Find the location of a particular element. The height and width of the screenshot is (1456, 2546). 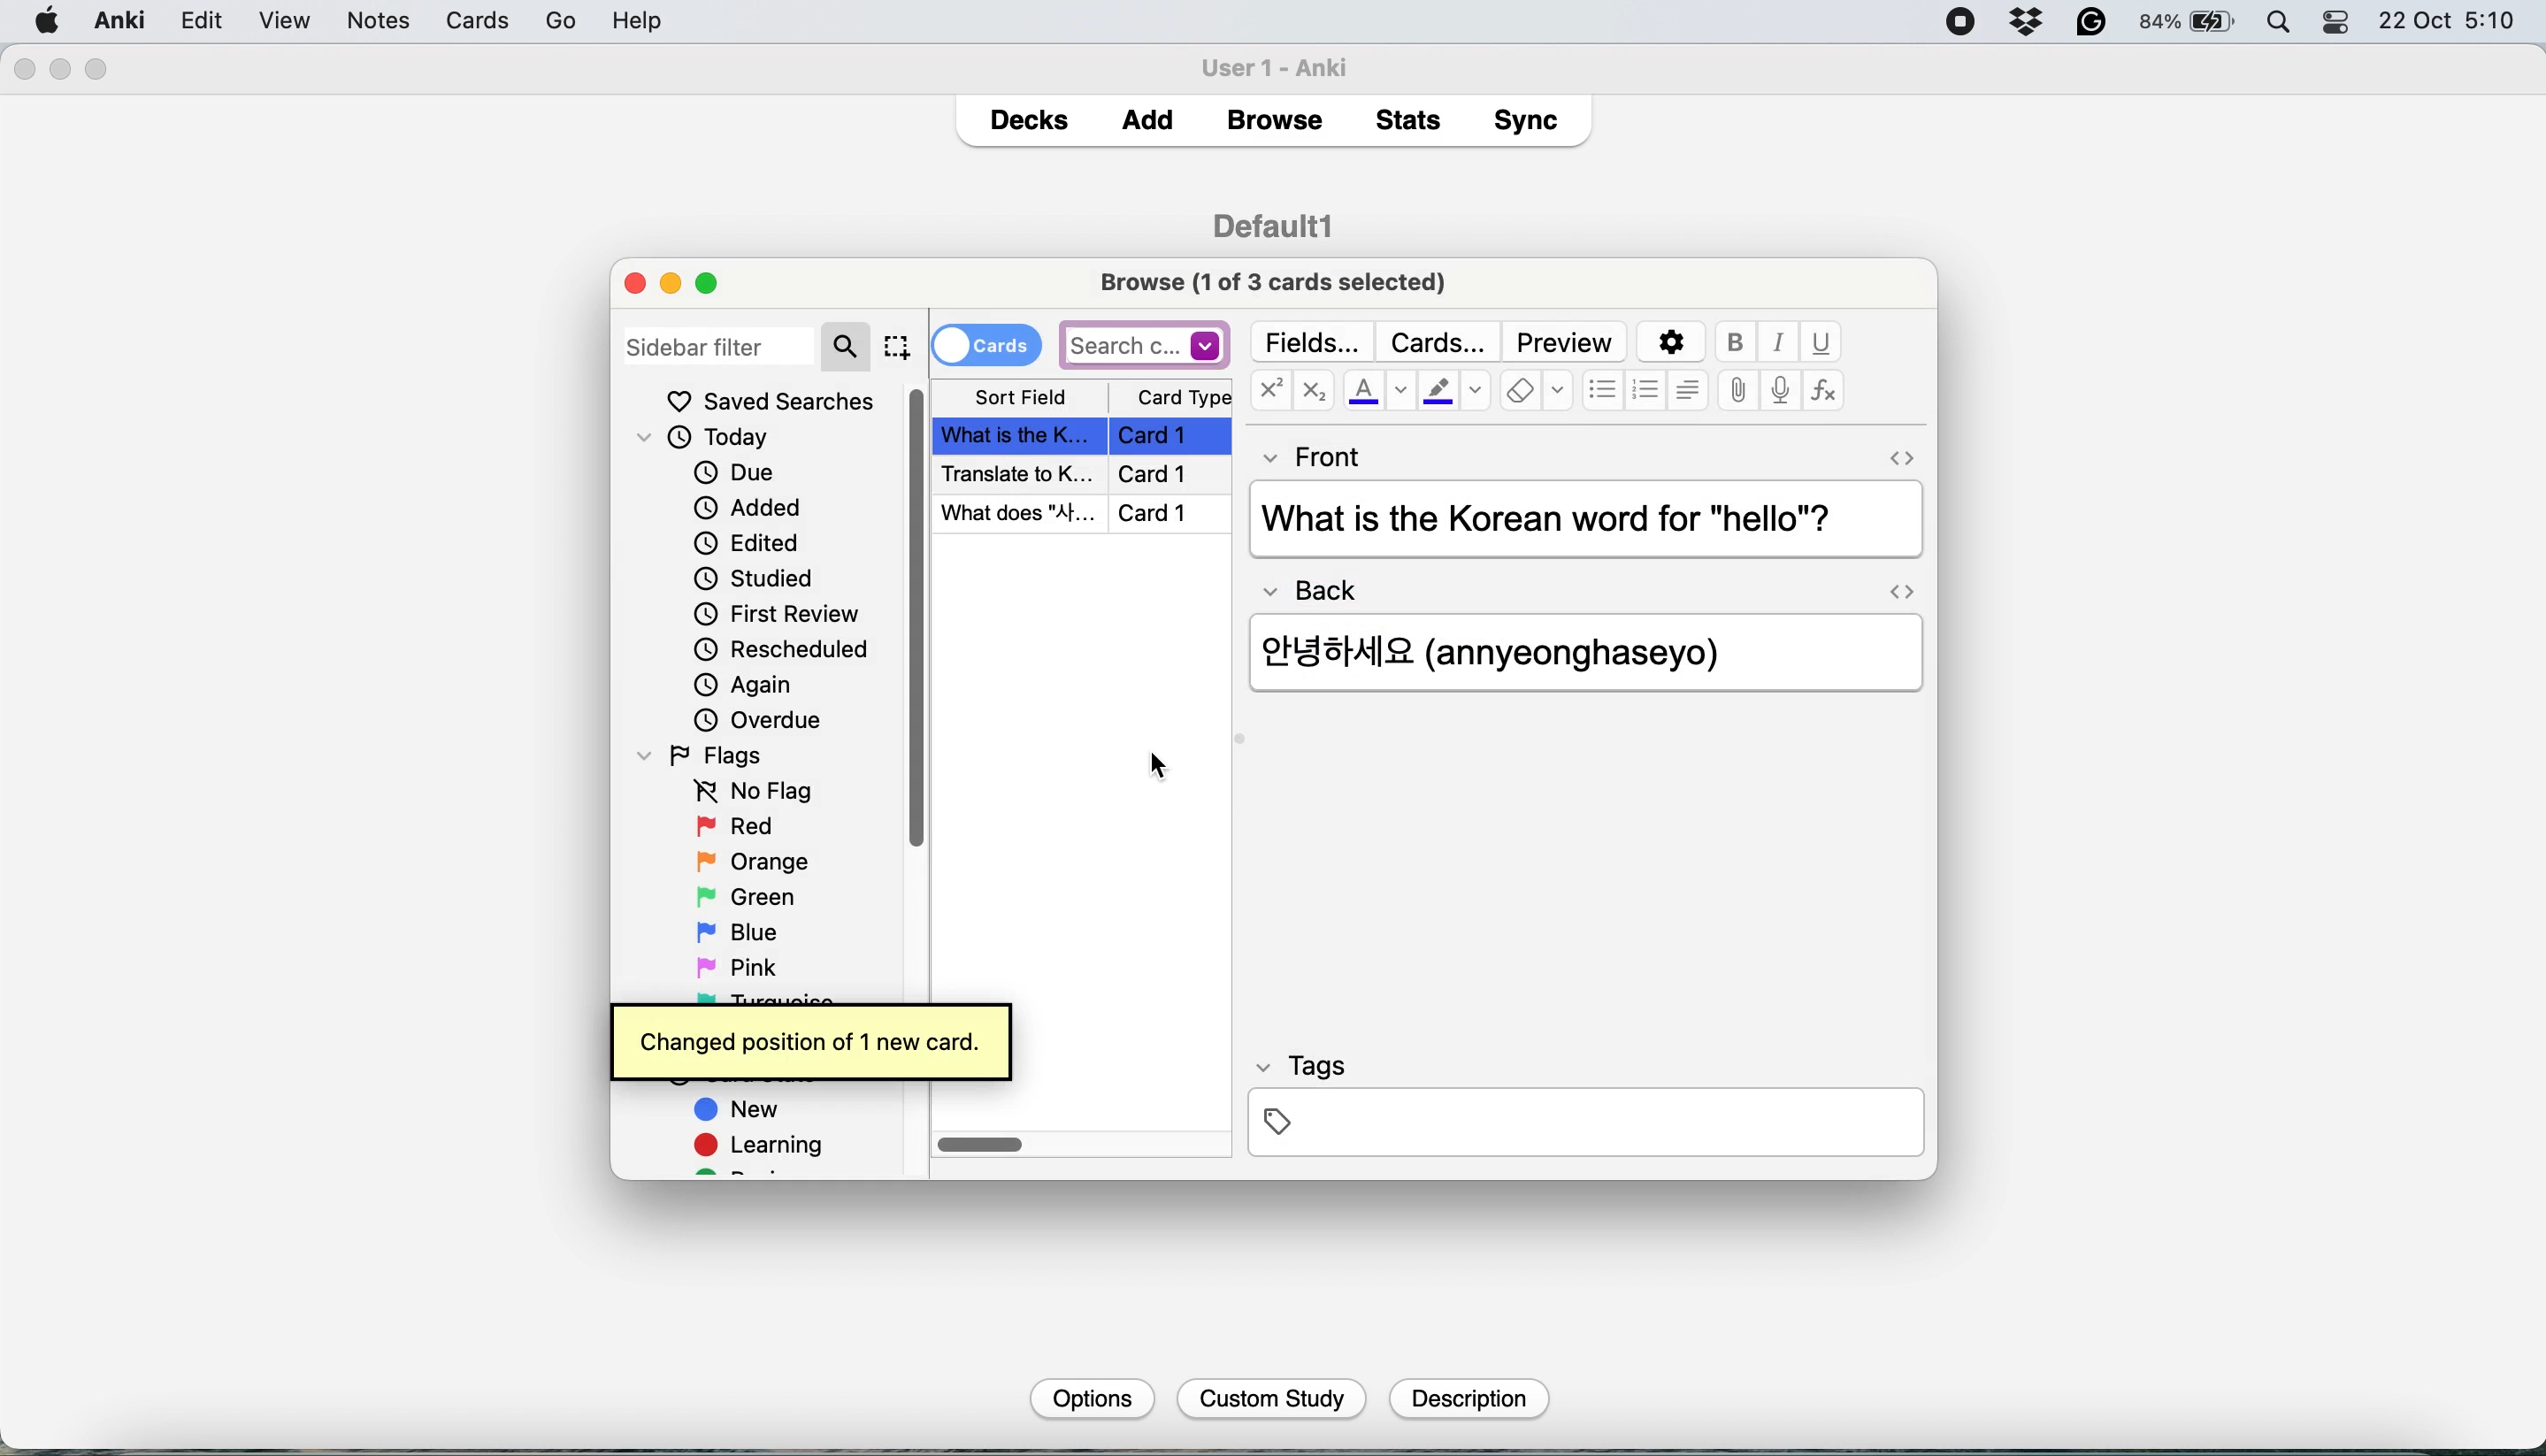

pink is located at coordinates (742, 965).